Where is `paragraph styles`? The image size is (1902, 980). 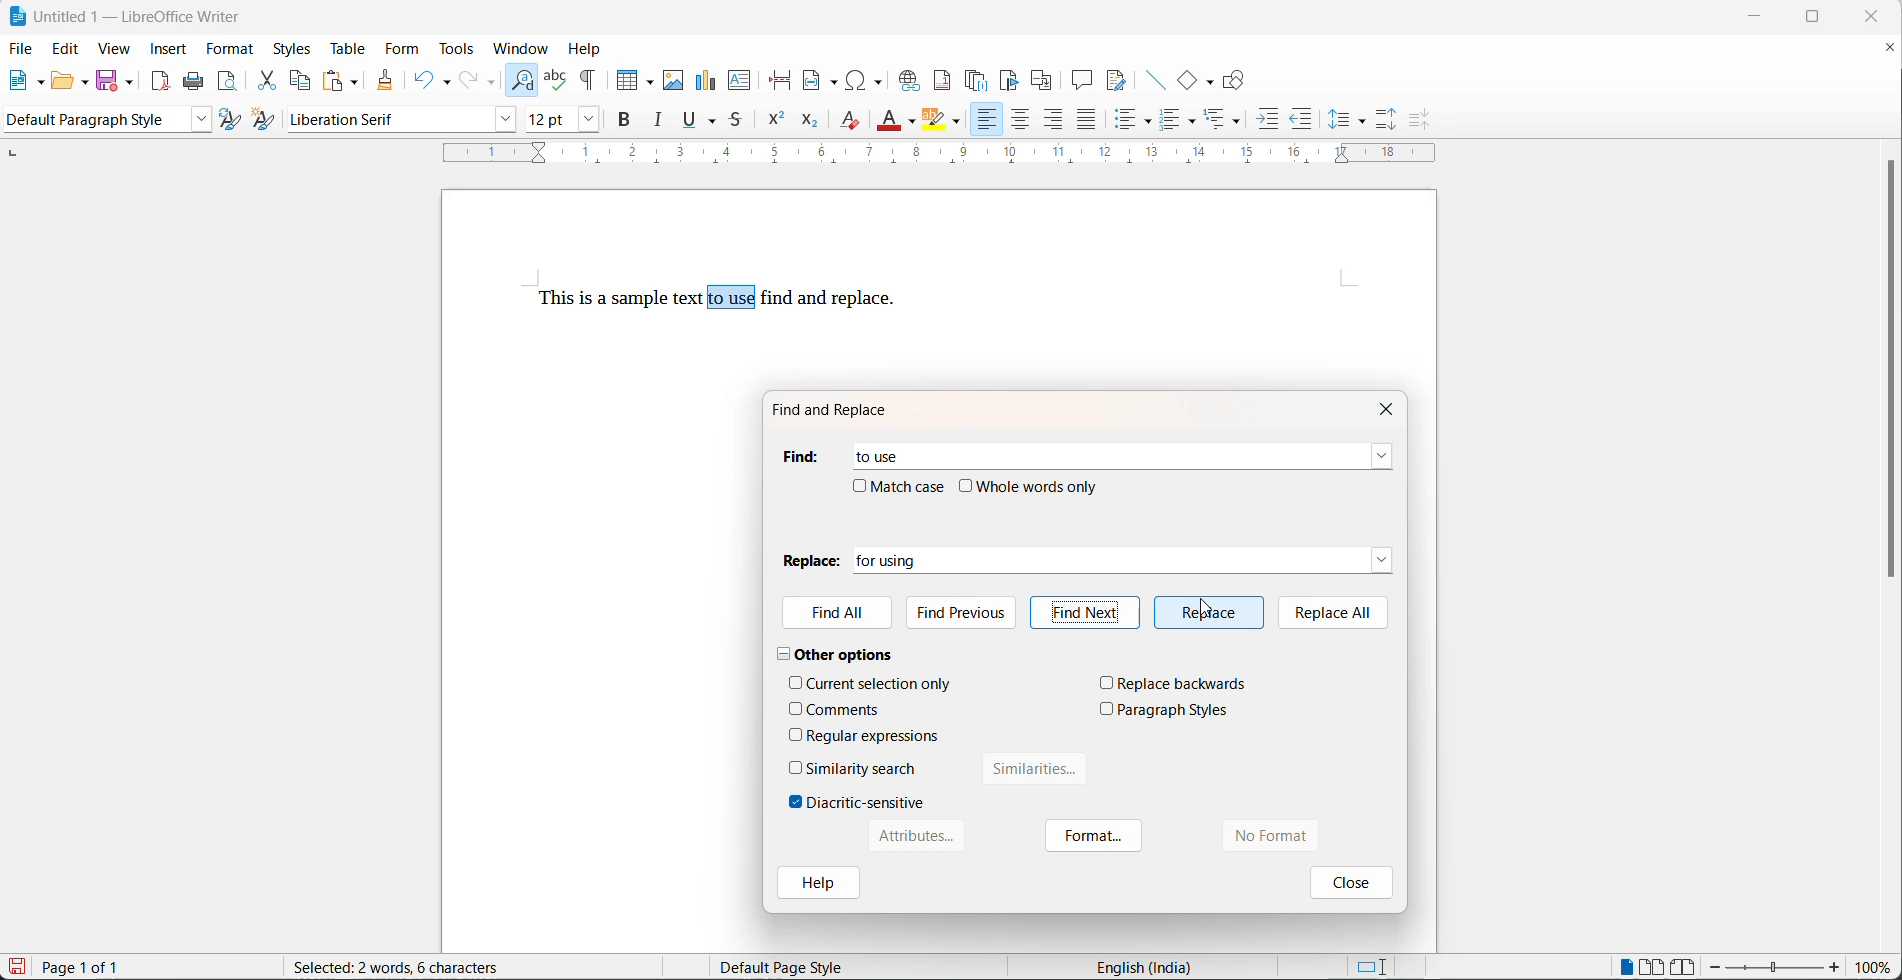 paragraph styles is located at coordinates (1174, 710).